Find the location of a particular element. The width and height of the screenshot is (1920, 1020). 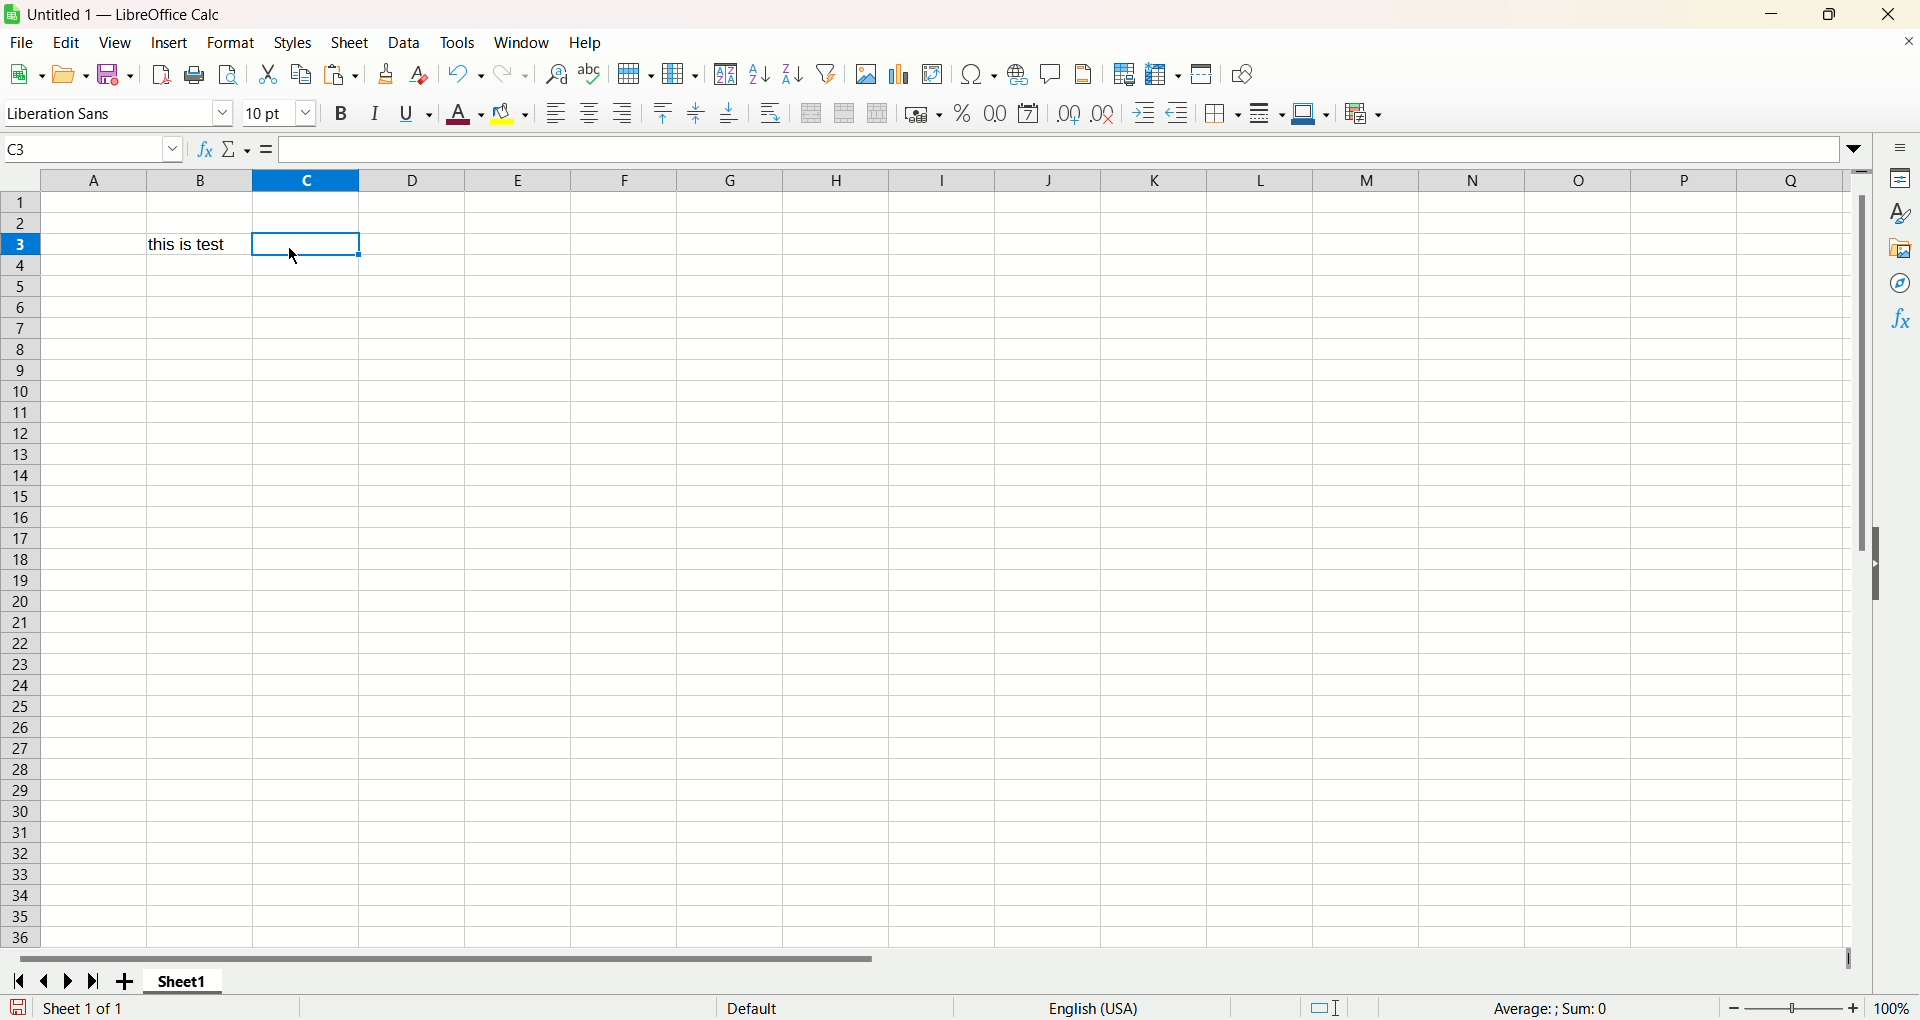

document name is located at coordinates (208, 15).